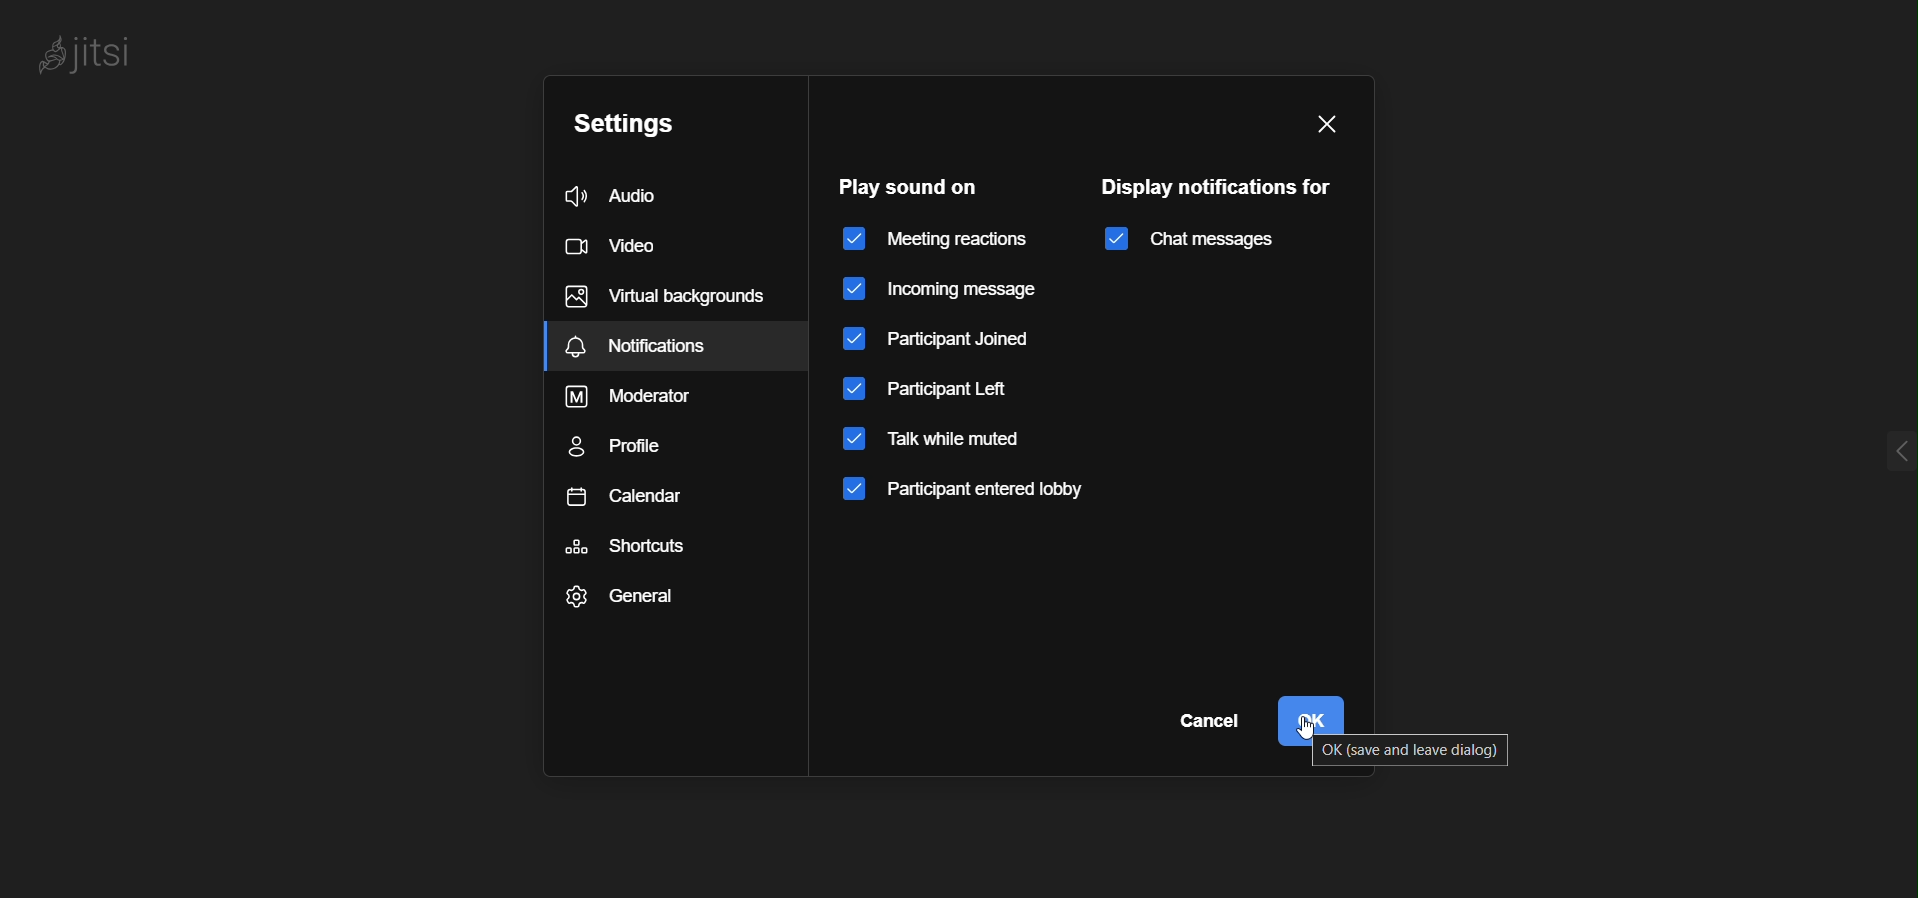 The image size is (1918, 898). I want to click on participant left, so click(931, 394).